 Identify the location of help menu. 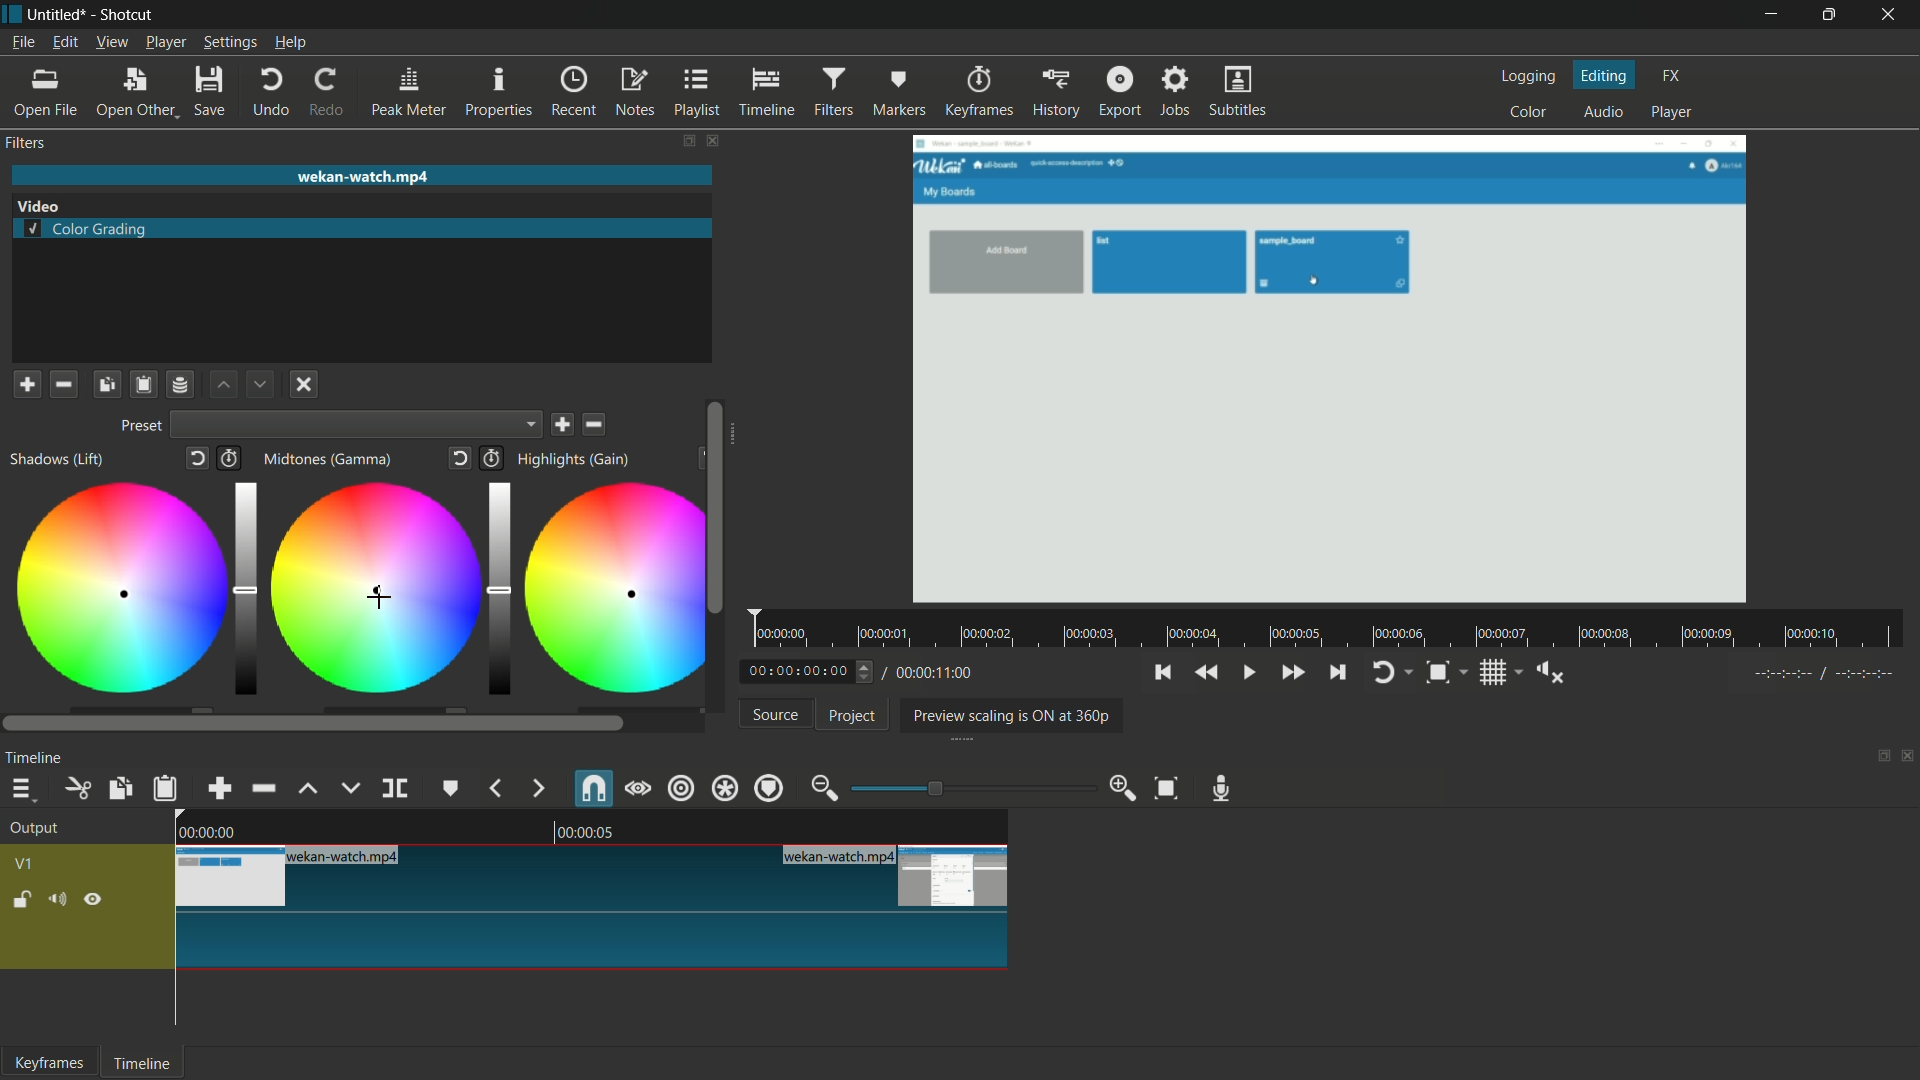
(291, 43).